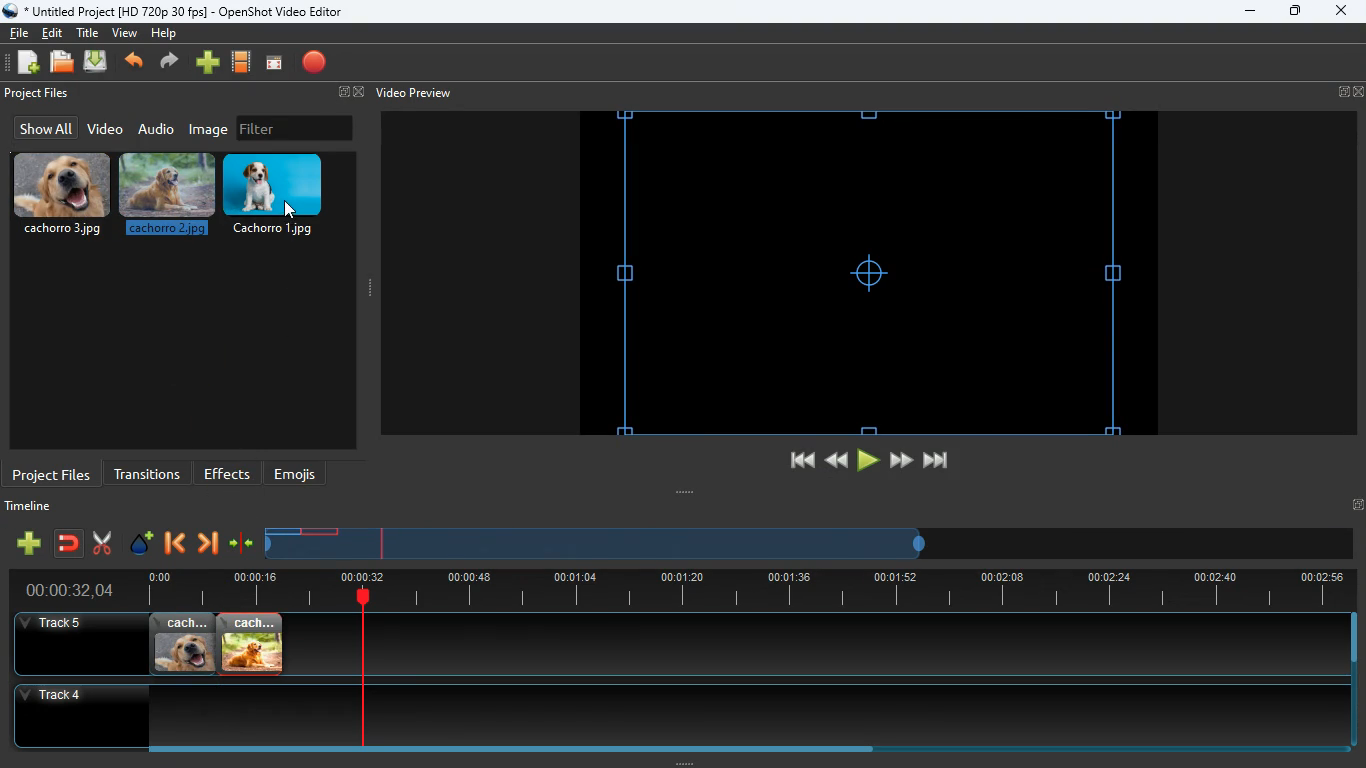  What do you see at coordinates (55, 33) in the screenshot?
I see `edit` at bounding box center [55, 33].